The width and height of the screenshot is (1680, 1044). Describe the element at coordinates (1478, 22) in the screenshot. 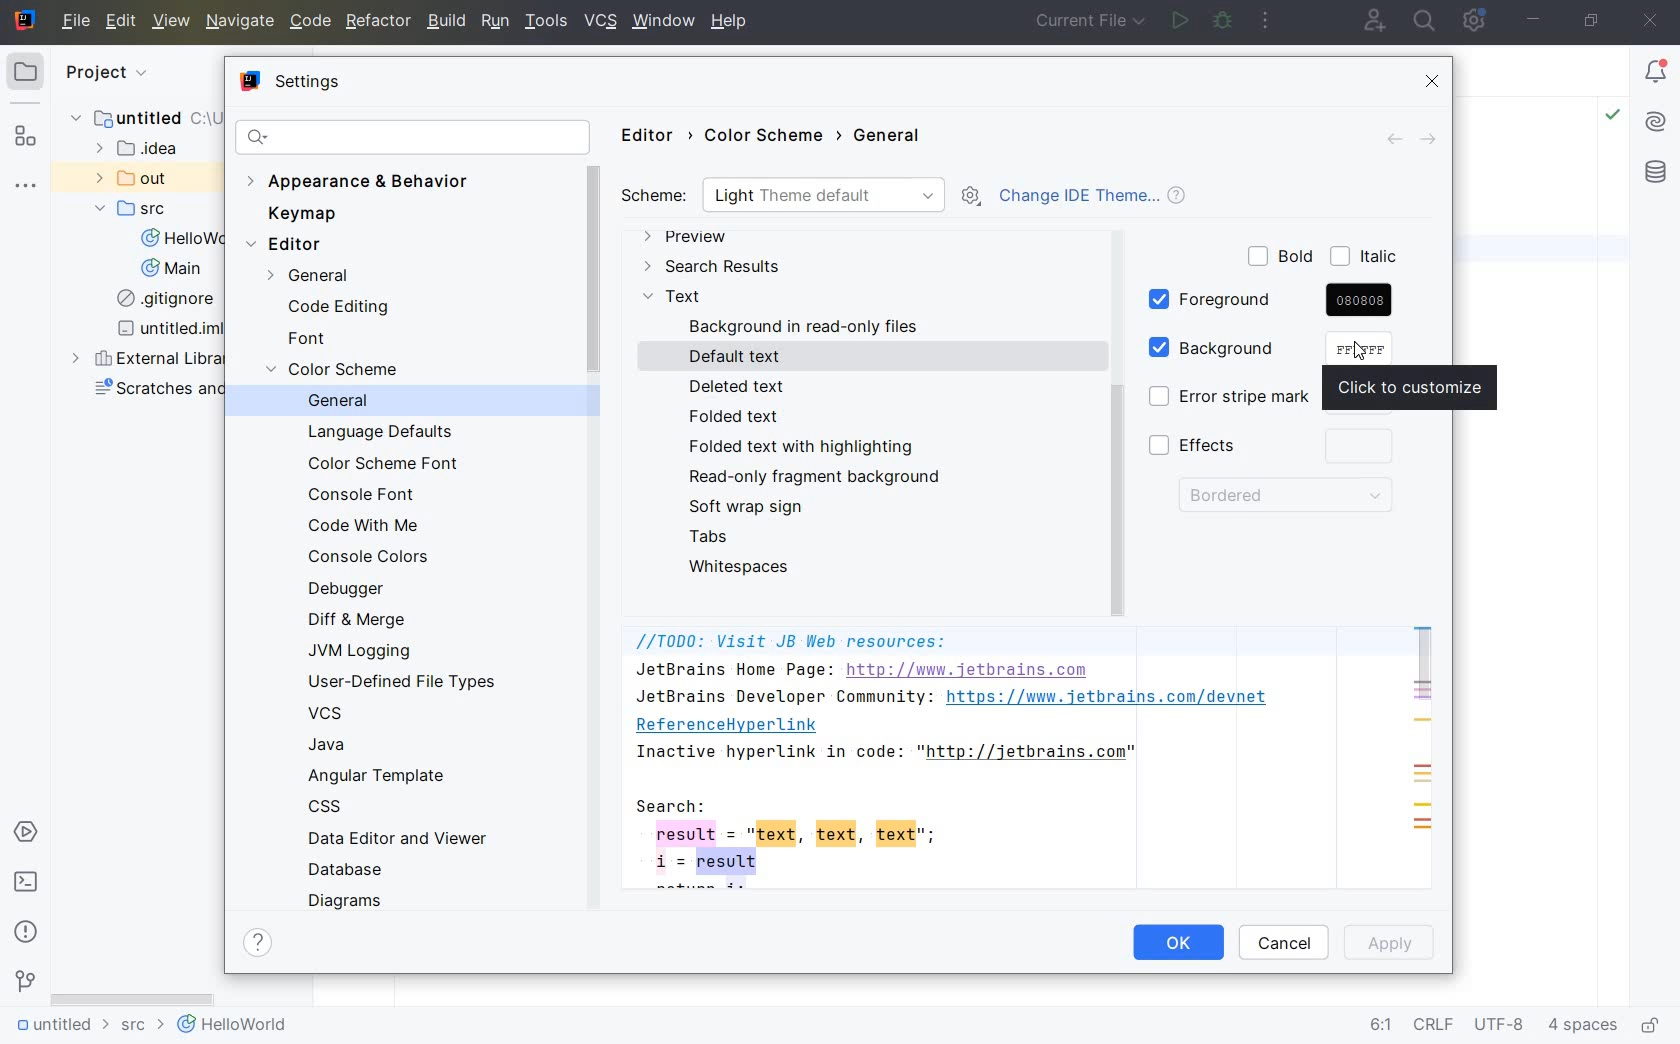

I see `IDE and Project Settings` at that location.